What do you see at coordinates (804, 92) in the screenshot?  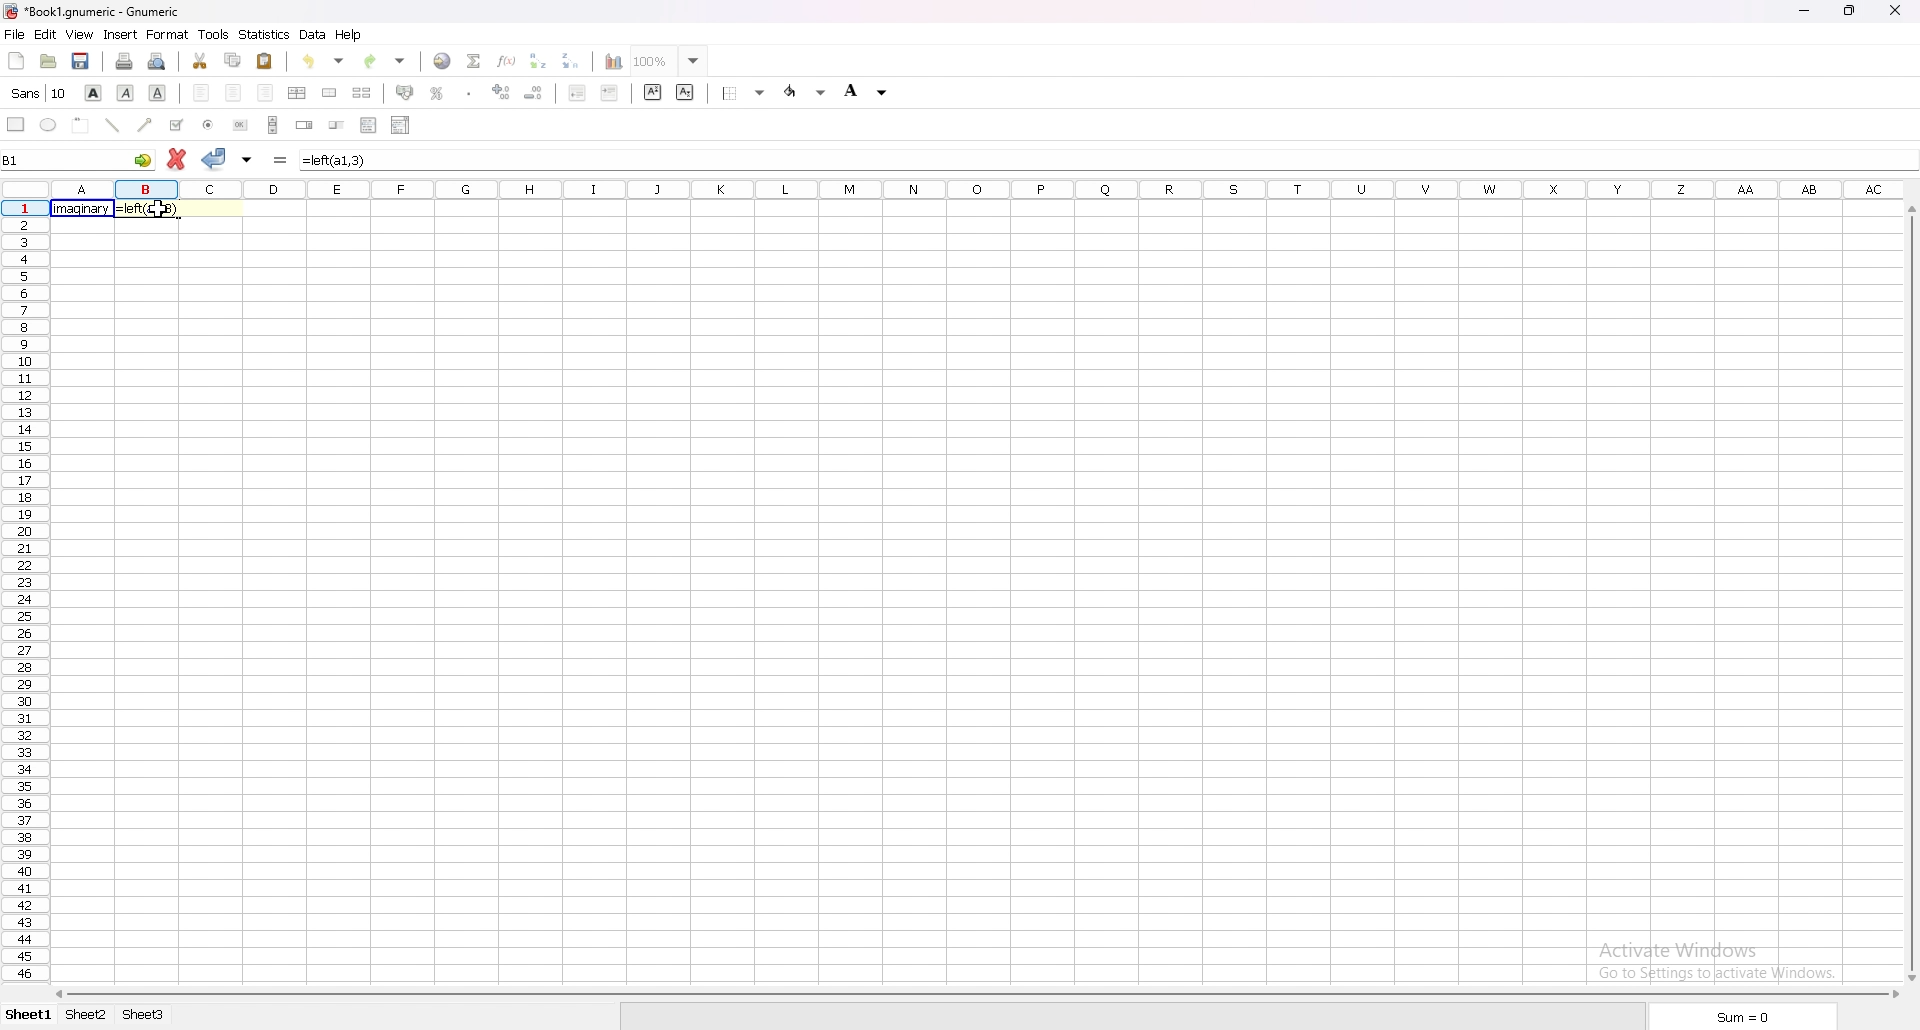 I see `foreground` at bounding box center [804, 92].